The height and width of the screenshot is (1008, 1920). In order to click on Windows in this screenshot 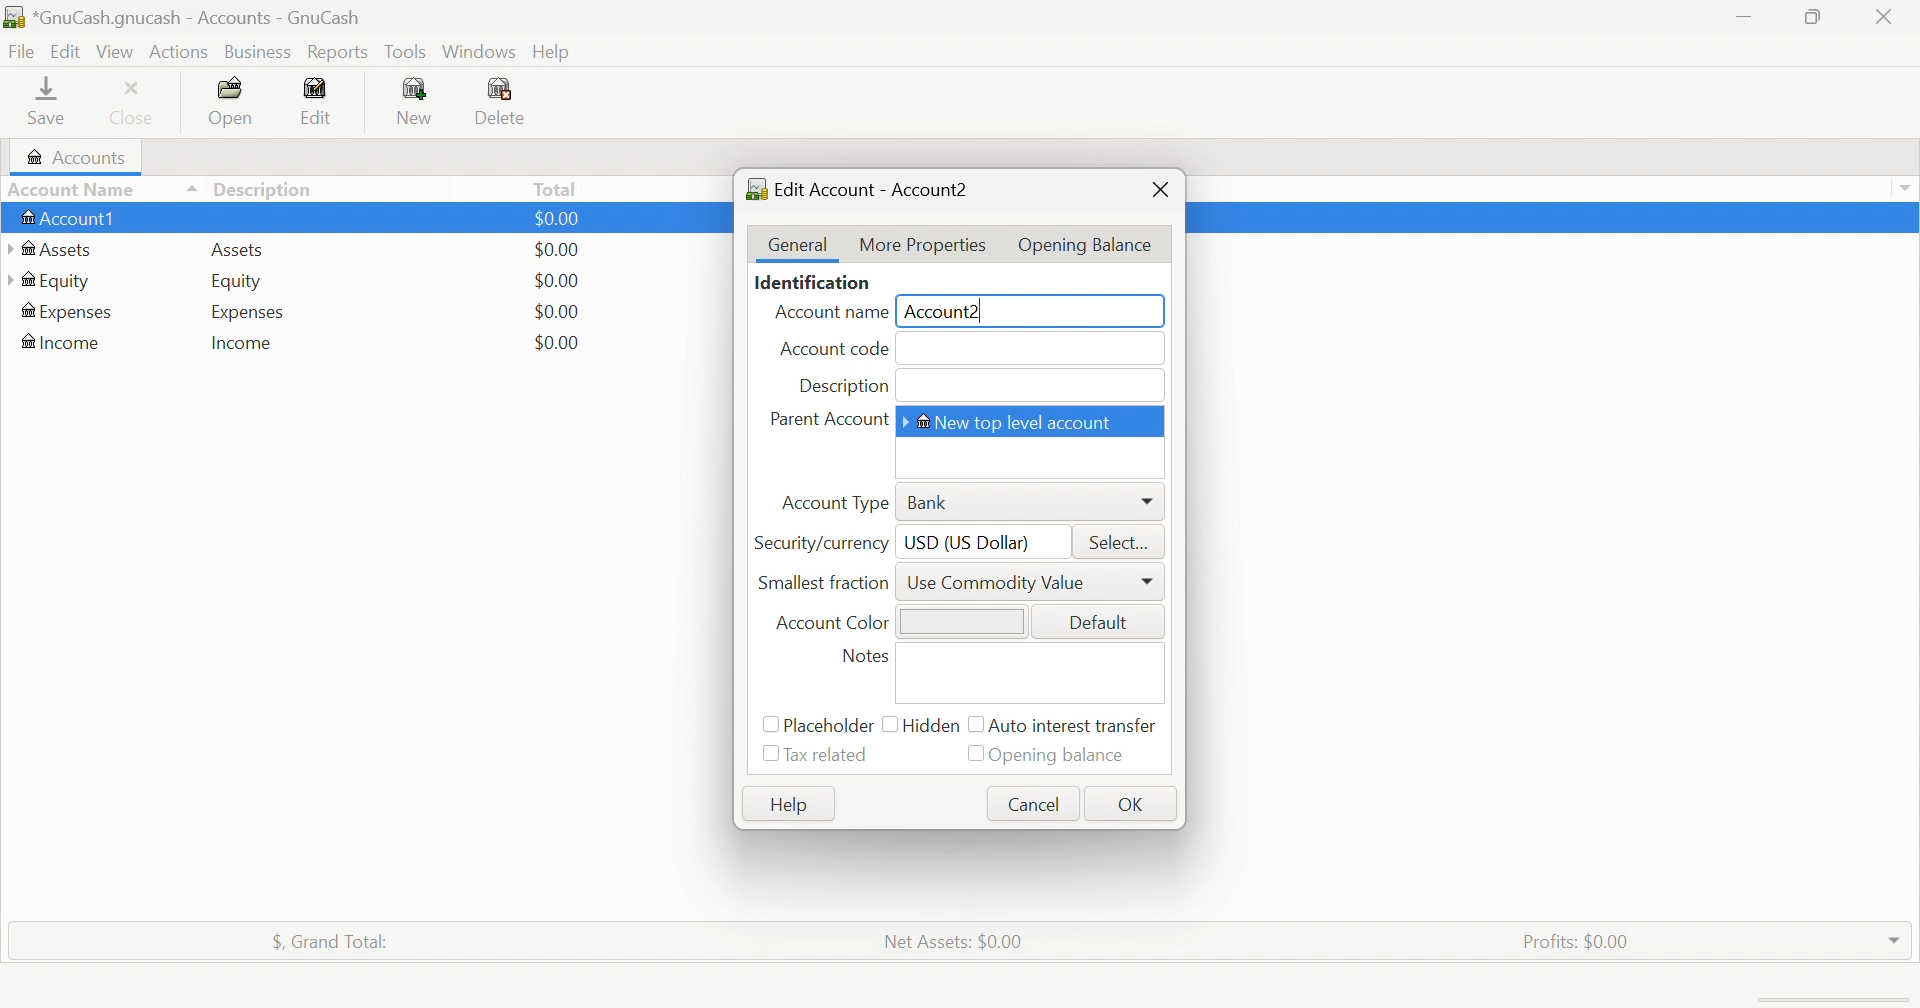, I will do `click(478, 50)`.